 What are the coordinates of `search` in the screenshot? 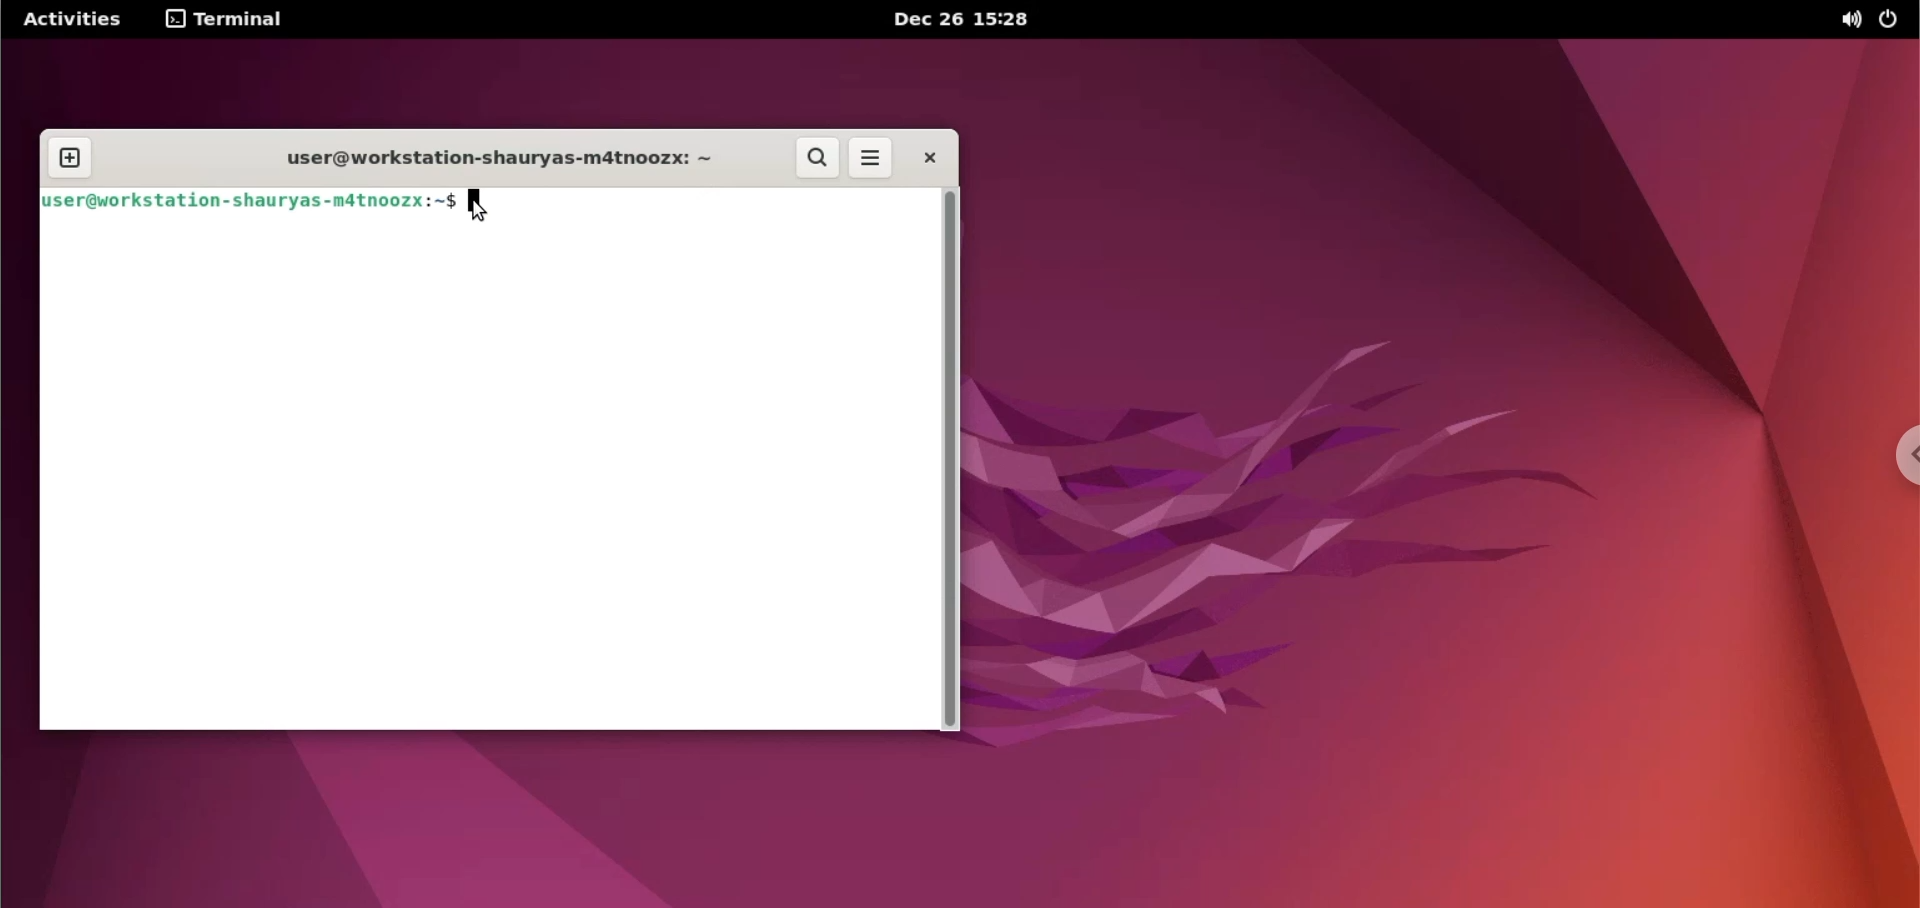 It's located at (817, 158).